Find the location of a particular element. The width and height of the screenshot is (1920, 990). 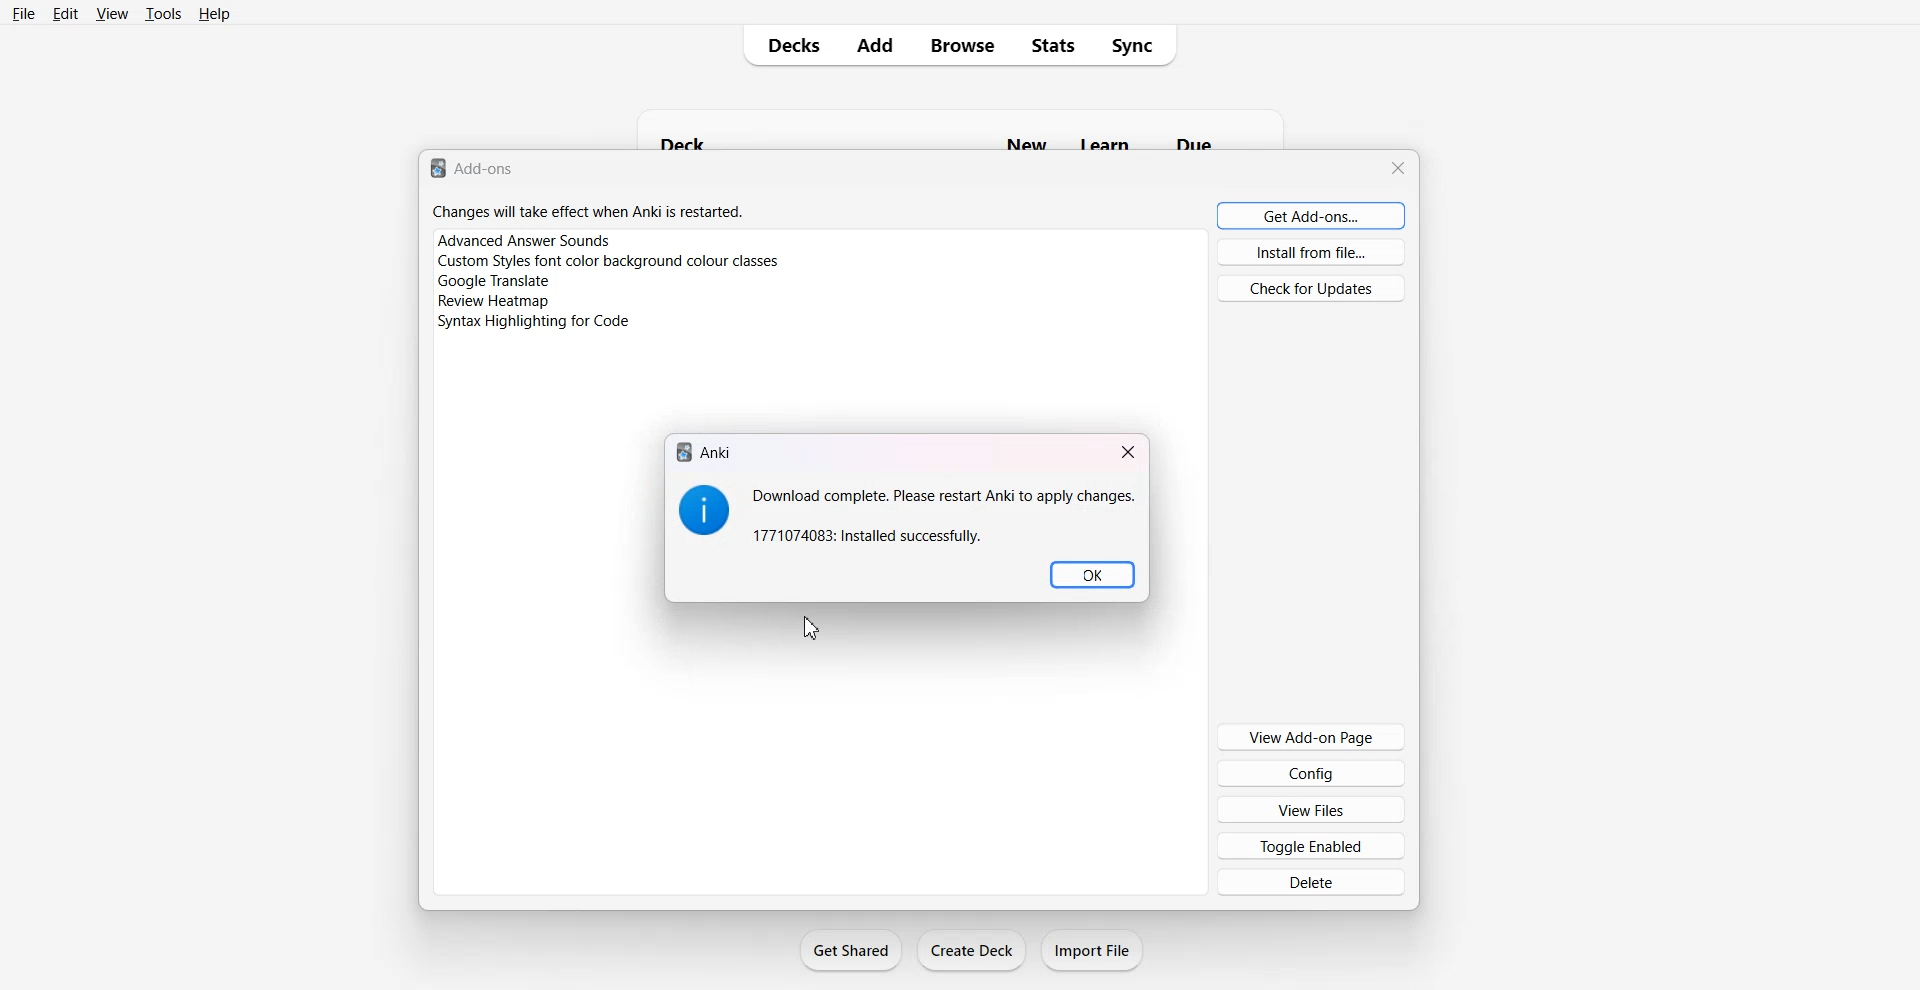

Import File is located at coordinates (1095, 950).